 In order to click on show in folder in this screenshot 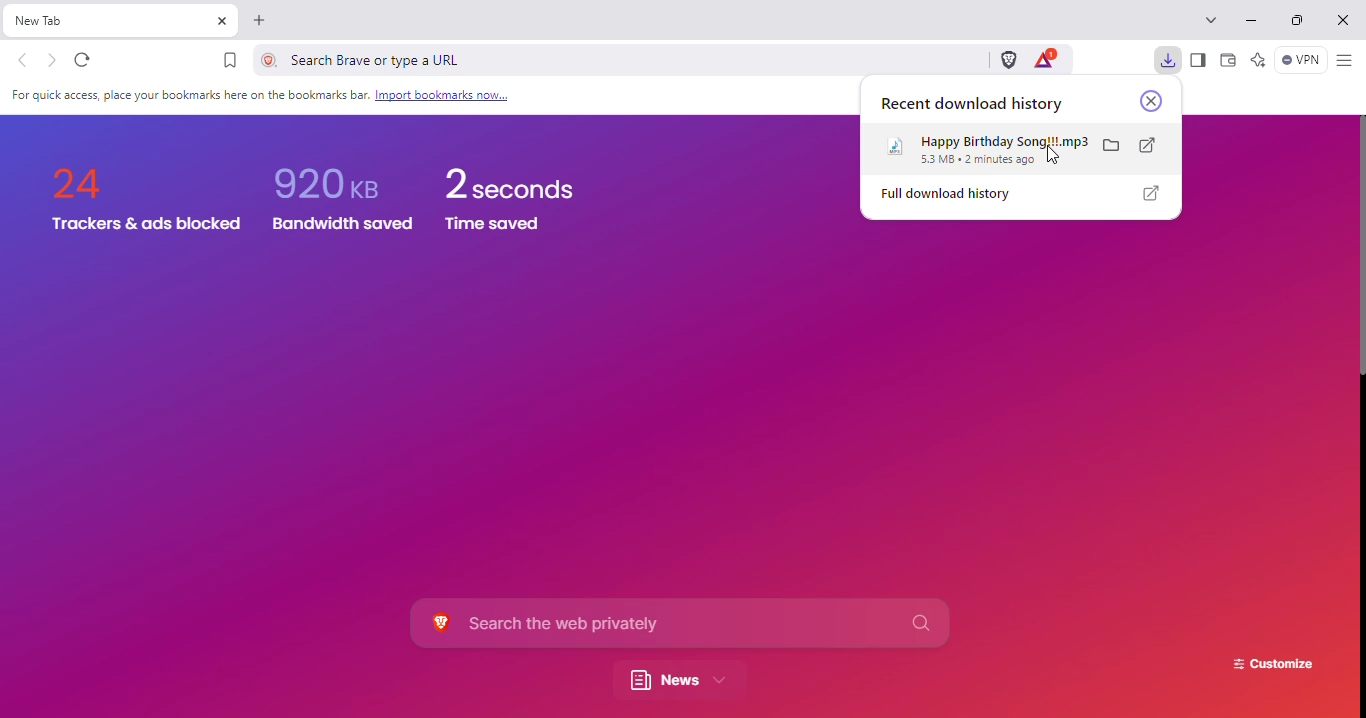, I will do `click(1112, 145)`.